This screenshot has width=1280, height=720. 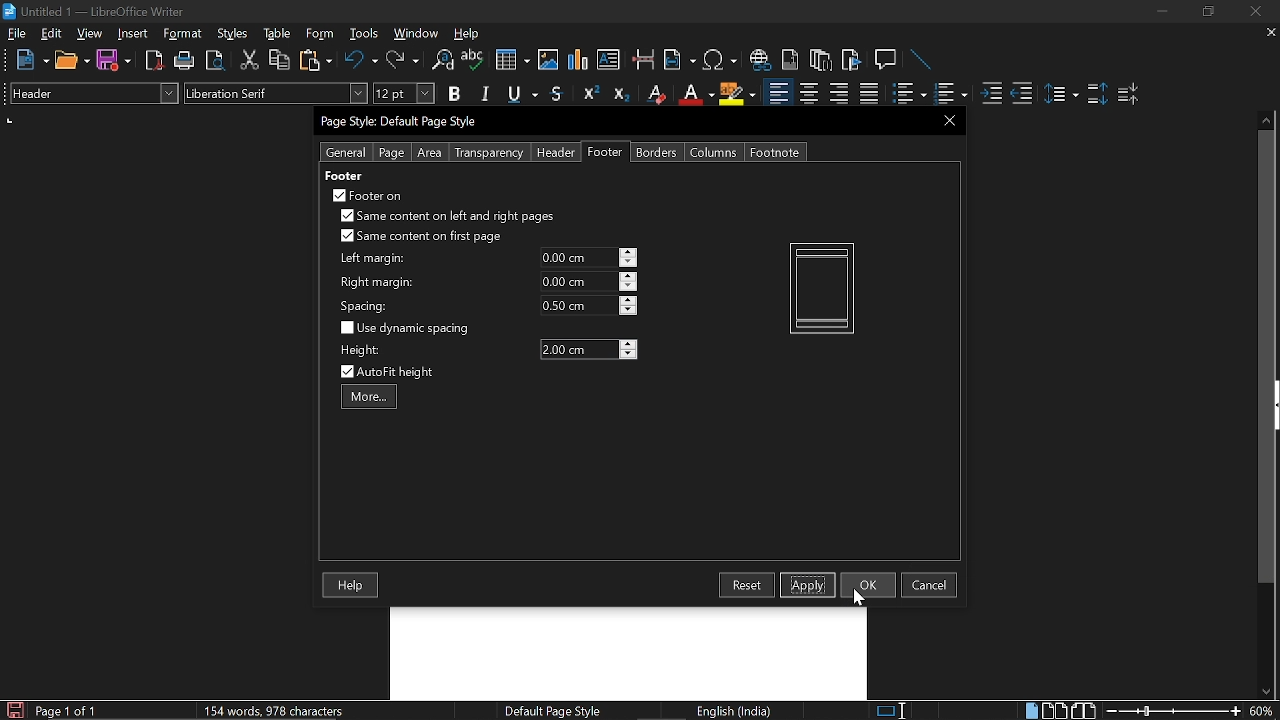 I want to click on right margin, so click(x=377, y=283).